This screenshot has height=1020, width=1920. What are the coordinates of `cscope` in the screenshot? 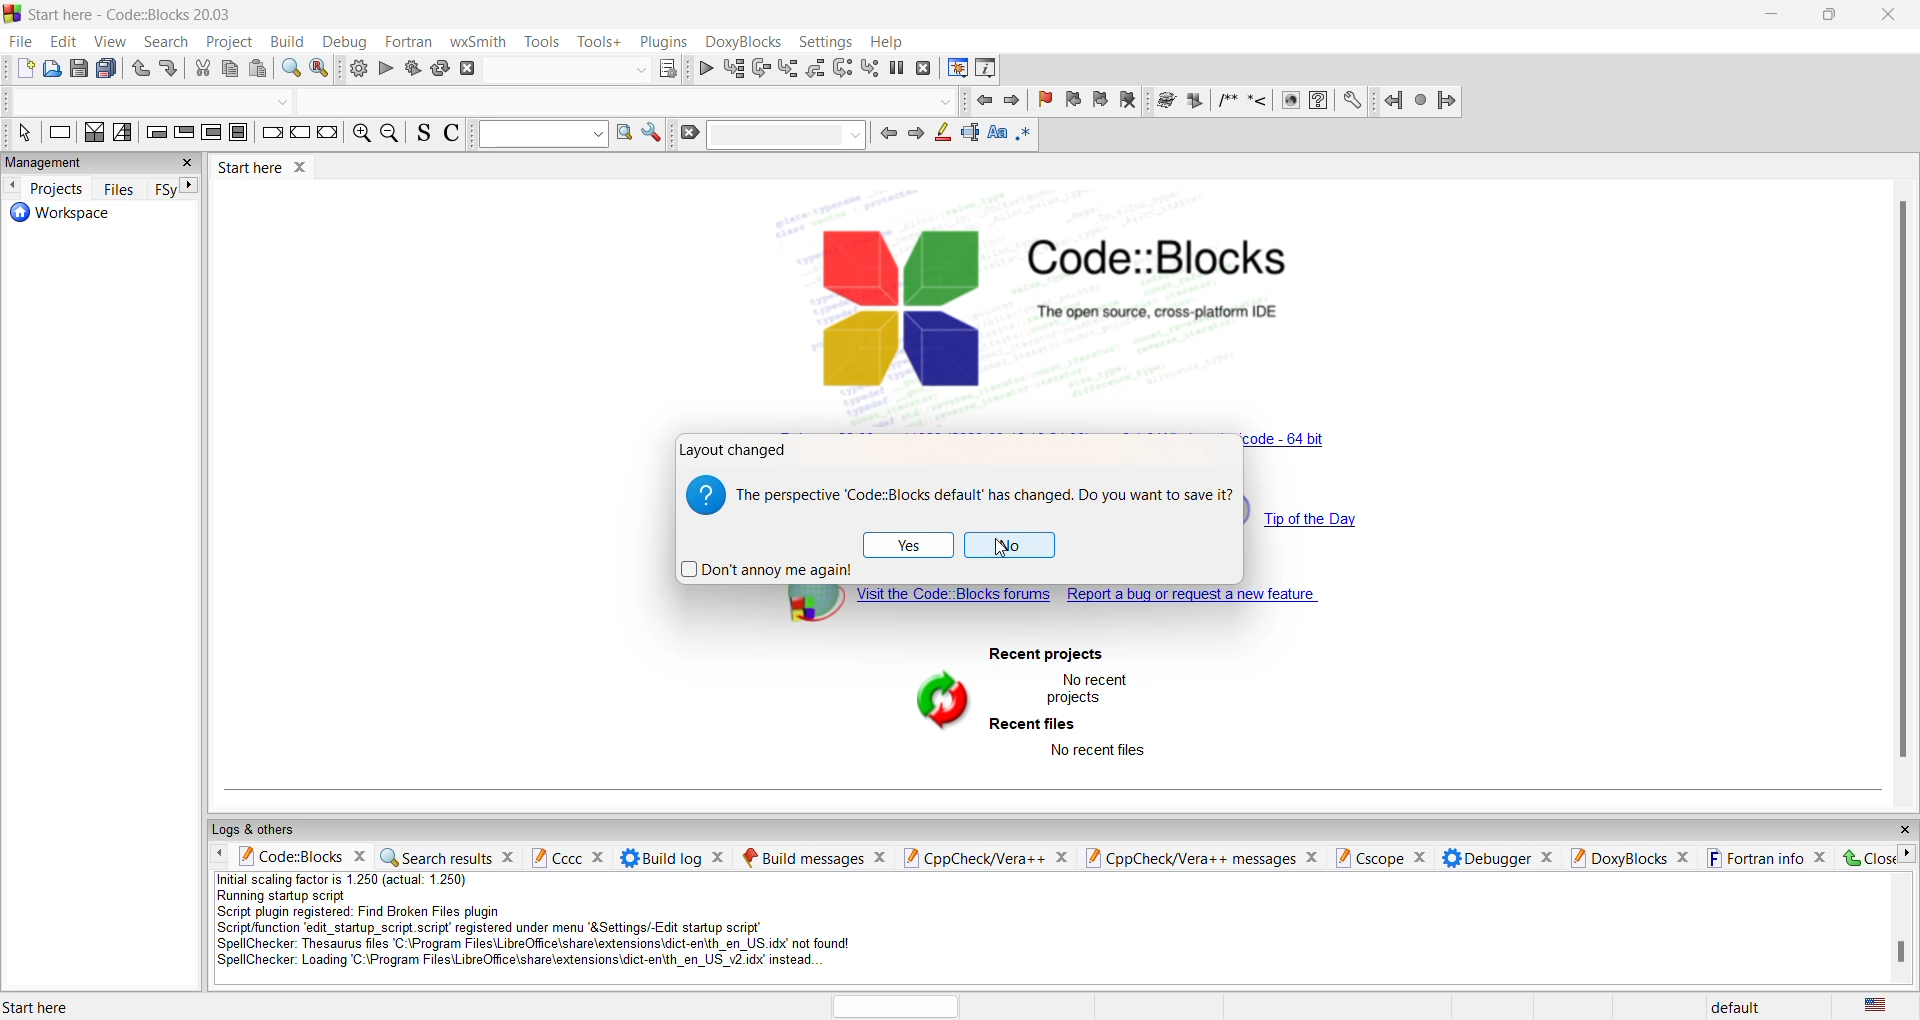 It's located at (1367, 859).